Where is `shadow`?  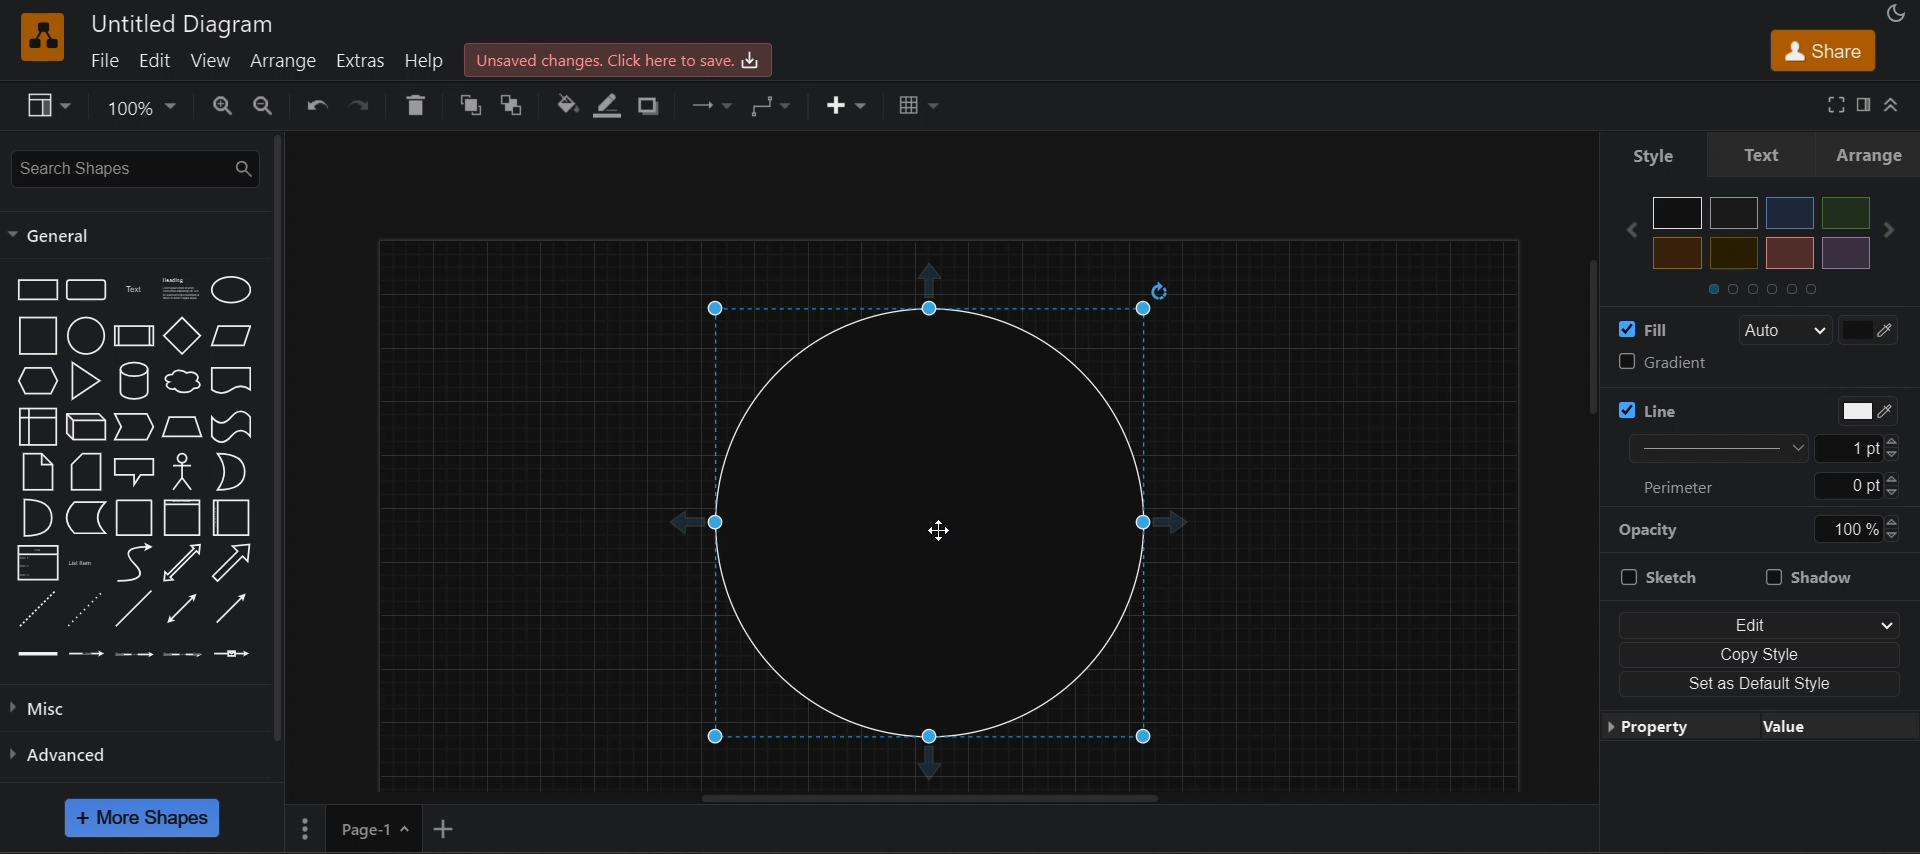
shadow is located at coordinates (1838, 578).